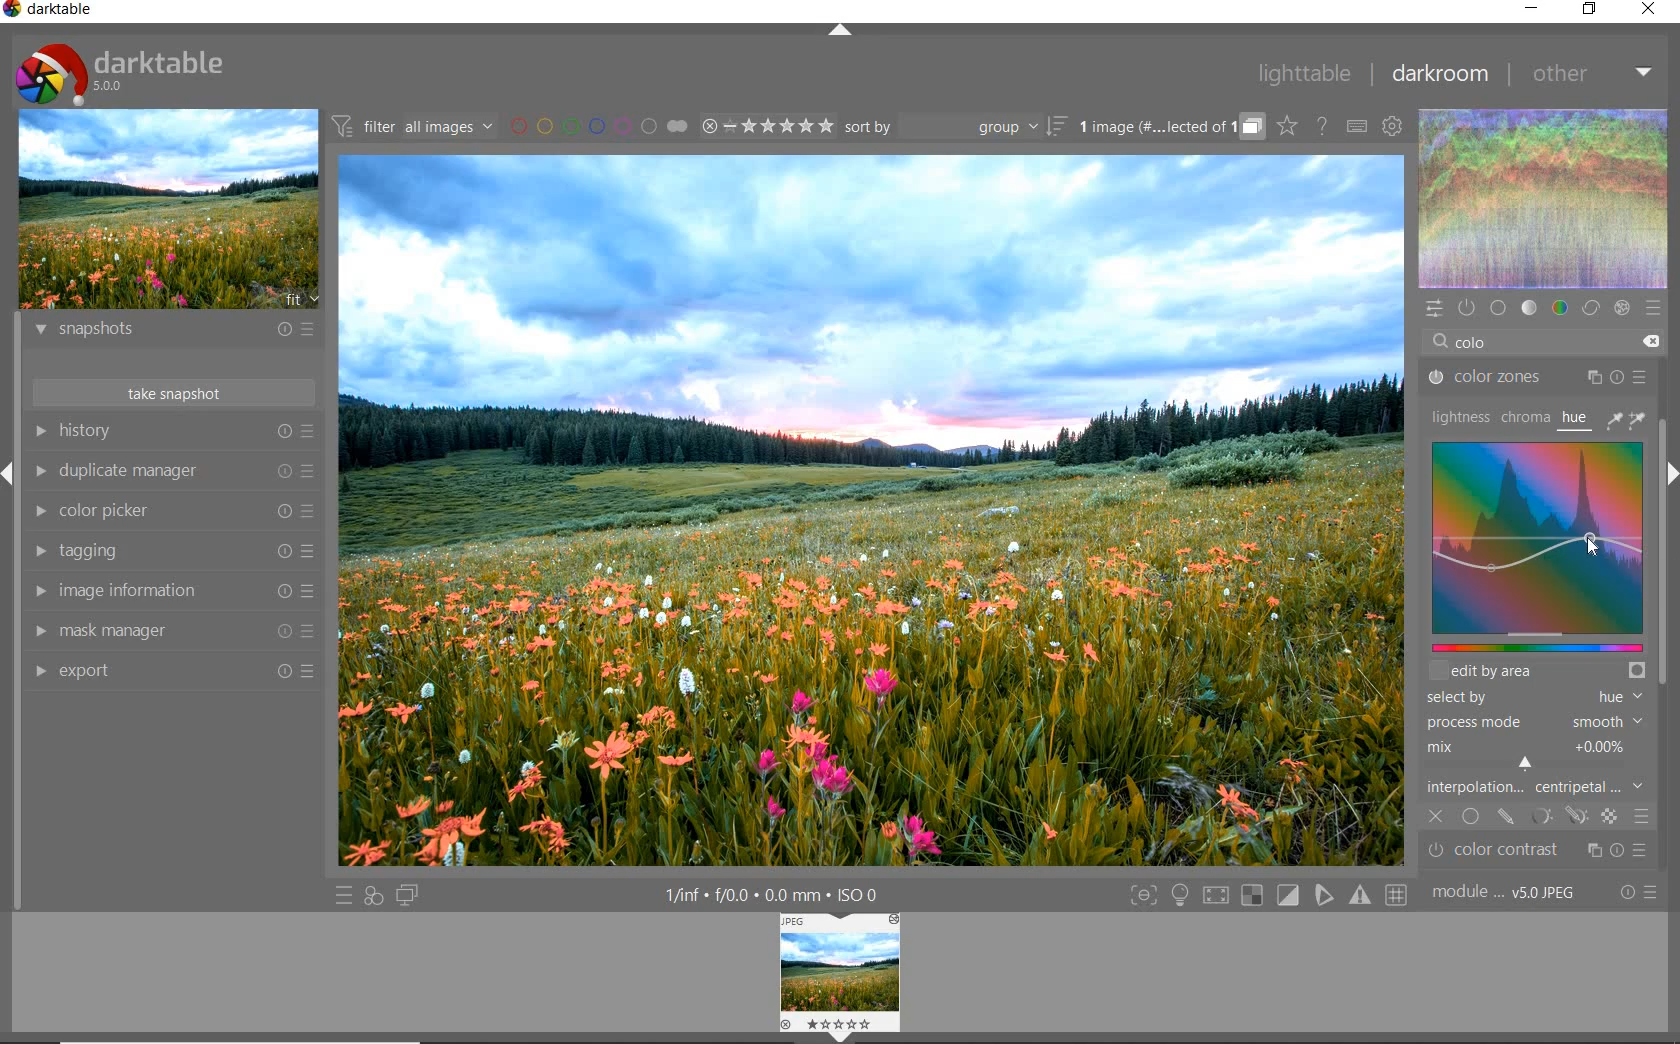  Describe the element at coordinates (1558, 817) in the screenshot. I see `mask options` at that location.